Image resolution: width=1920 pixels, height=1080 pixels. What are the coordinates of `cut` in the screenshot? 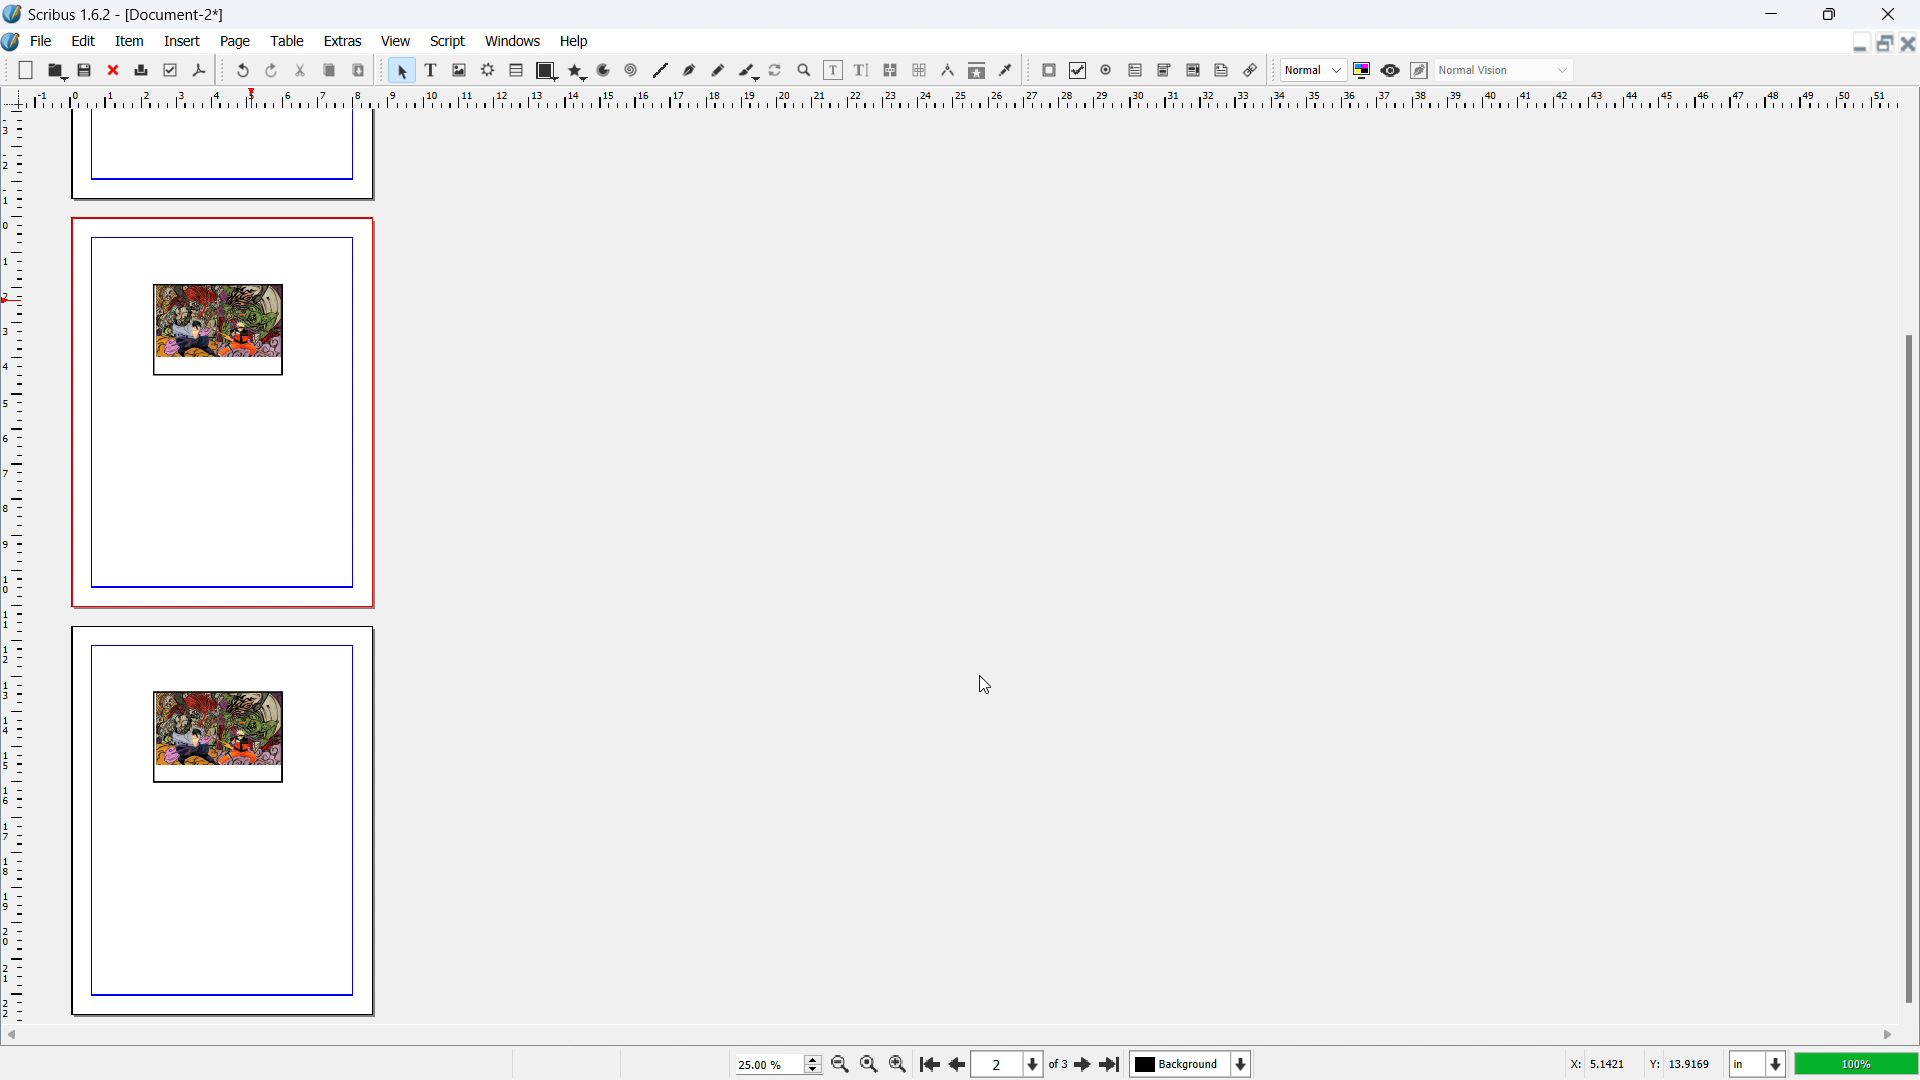 It's located at (302, 70).